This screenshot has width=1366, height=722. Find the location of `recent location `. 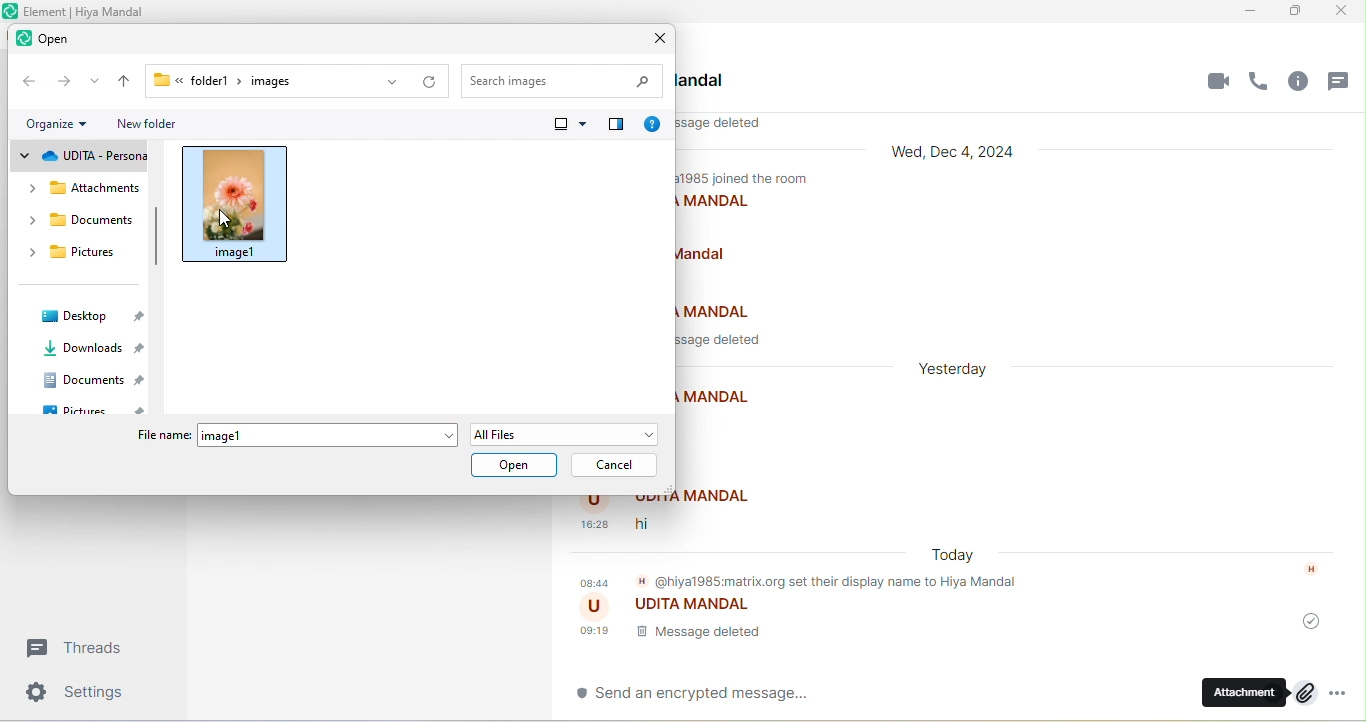

recent location  is located at coordinates (96, 83).